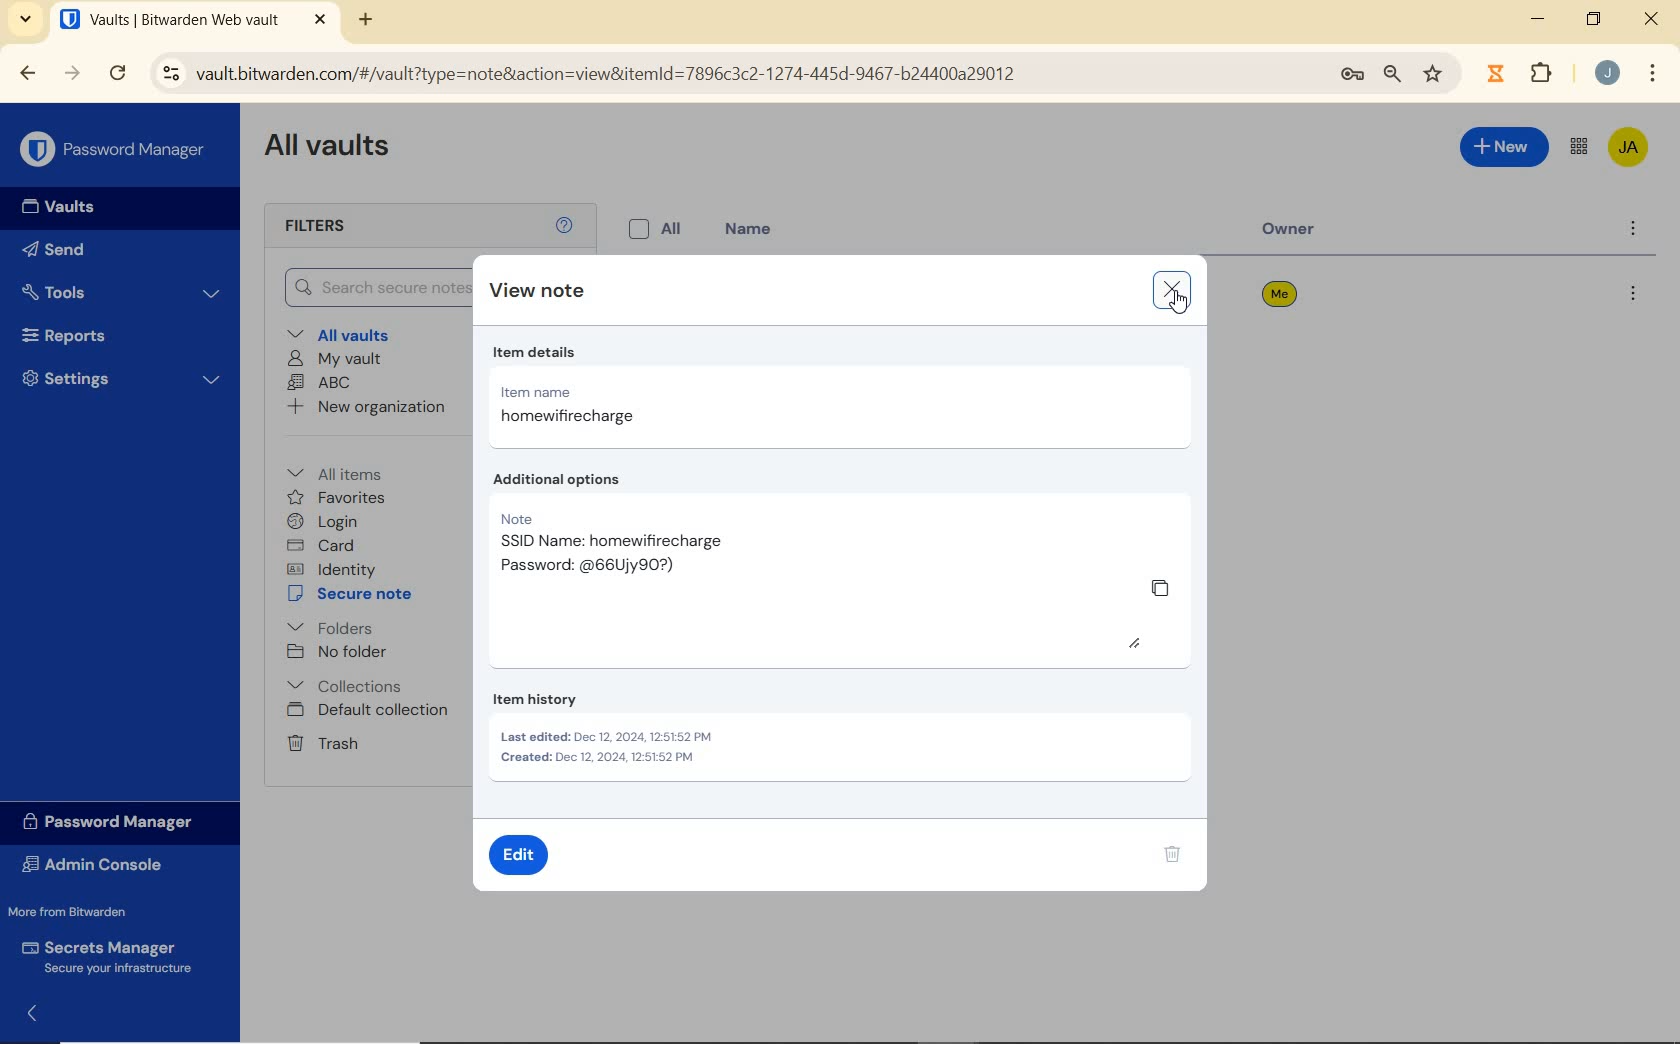 This screenshot has height=1044, width=1680. What do you see at coordinates (114, 333) in the screenshot?
I see `Reports` at bounding box center [114, 333].